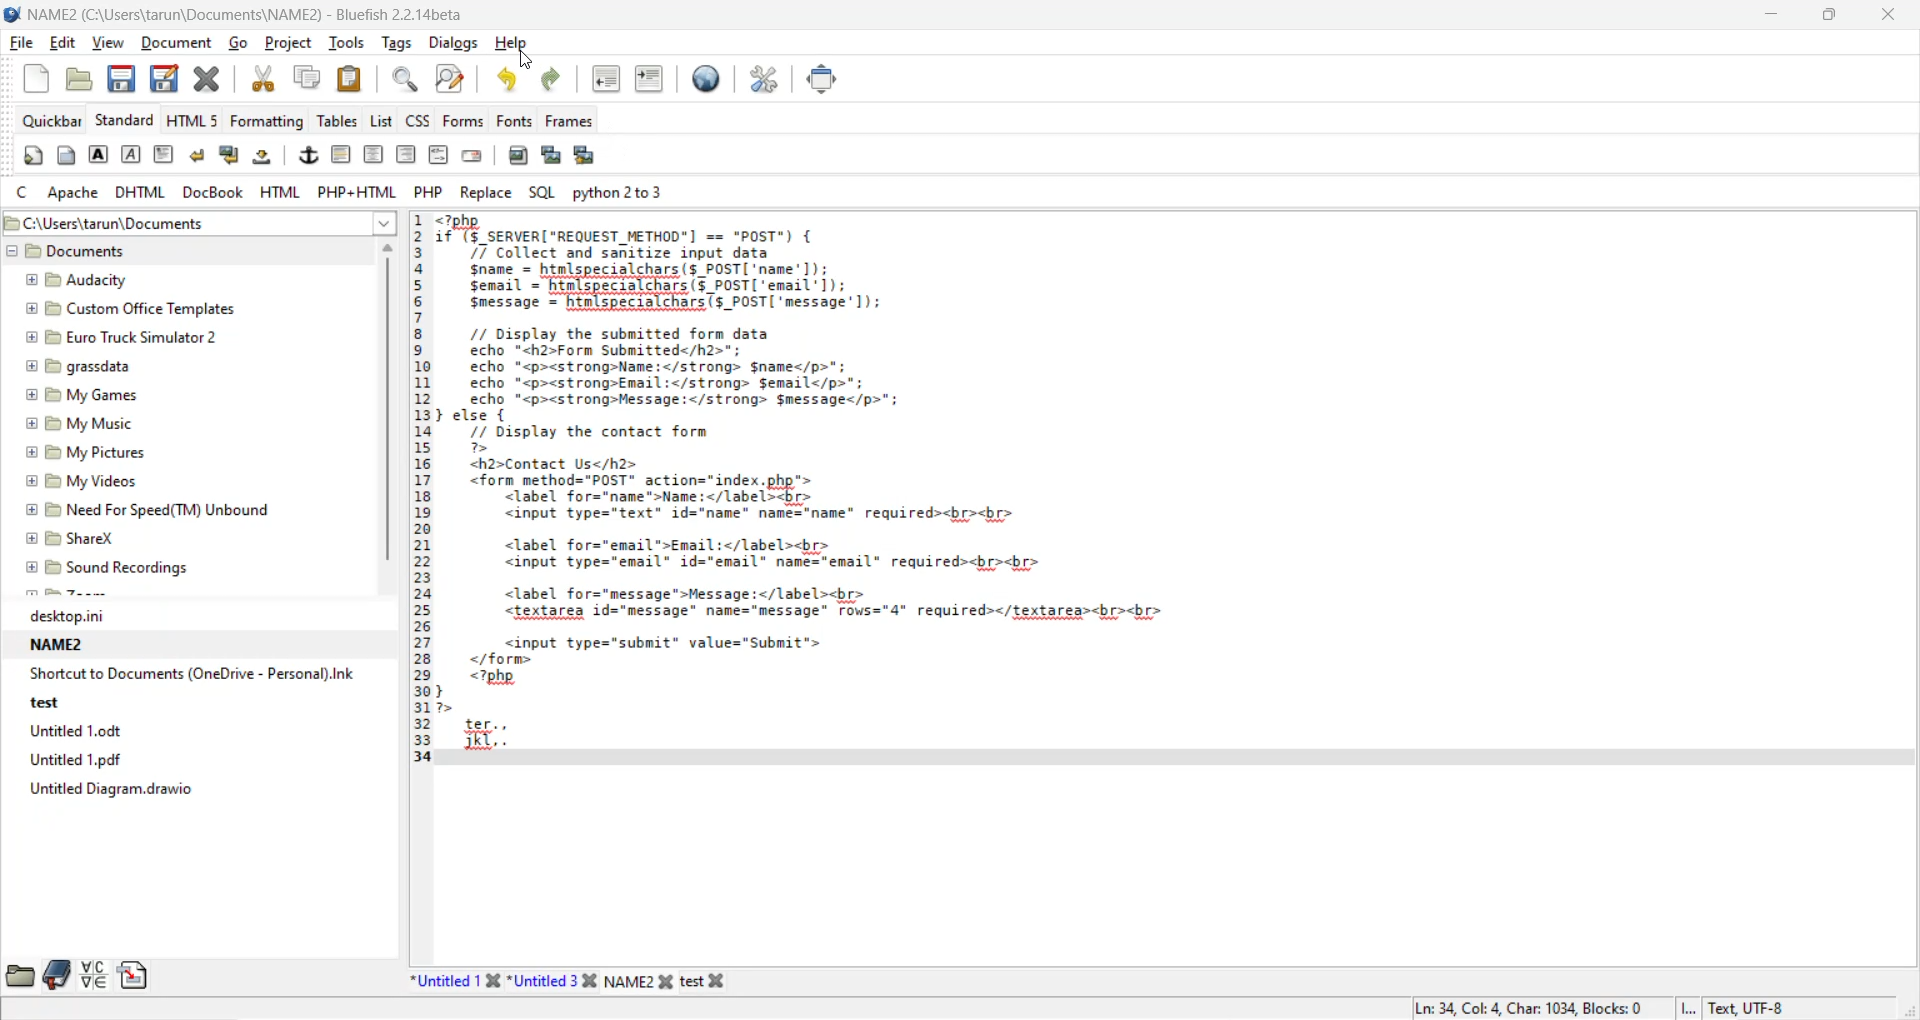 This screenshot has width=1920, height=1020. What do you see at coordinates (711, 80) in the screenshot?
I see `preview in browser` at bounding box center [711, 80].